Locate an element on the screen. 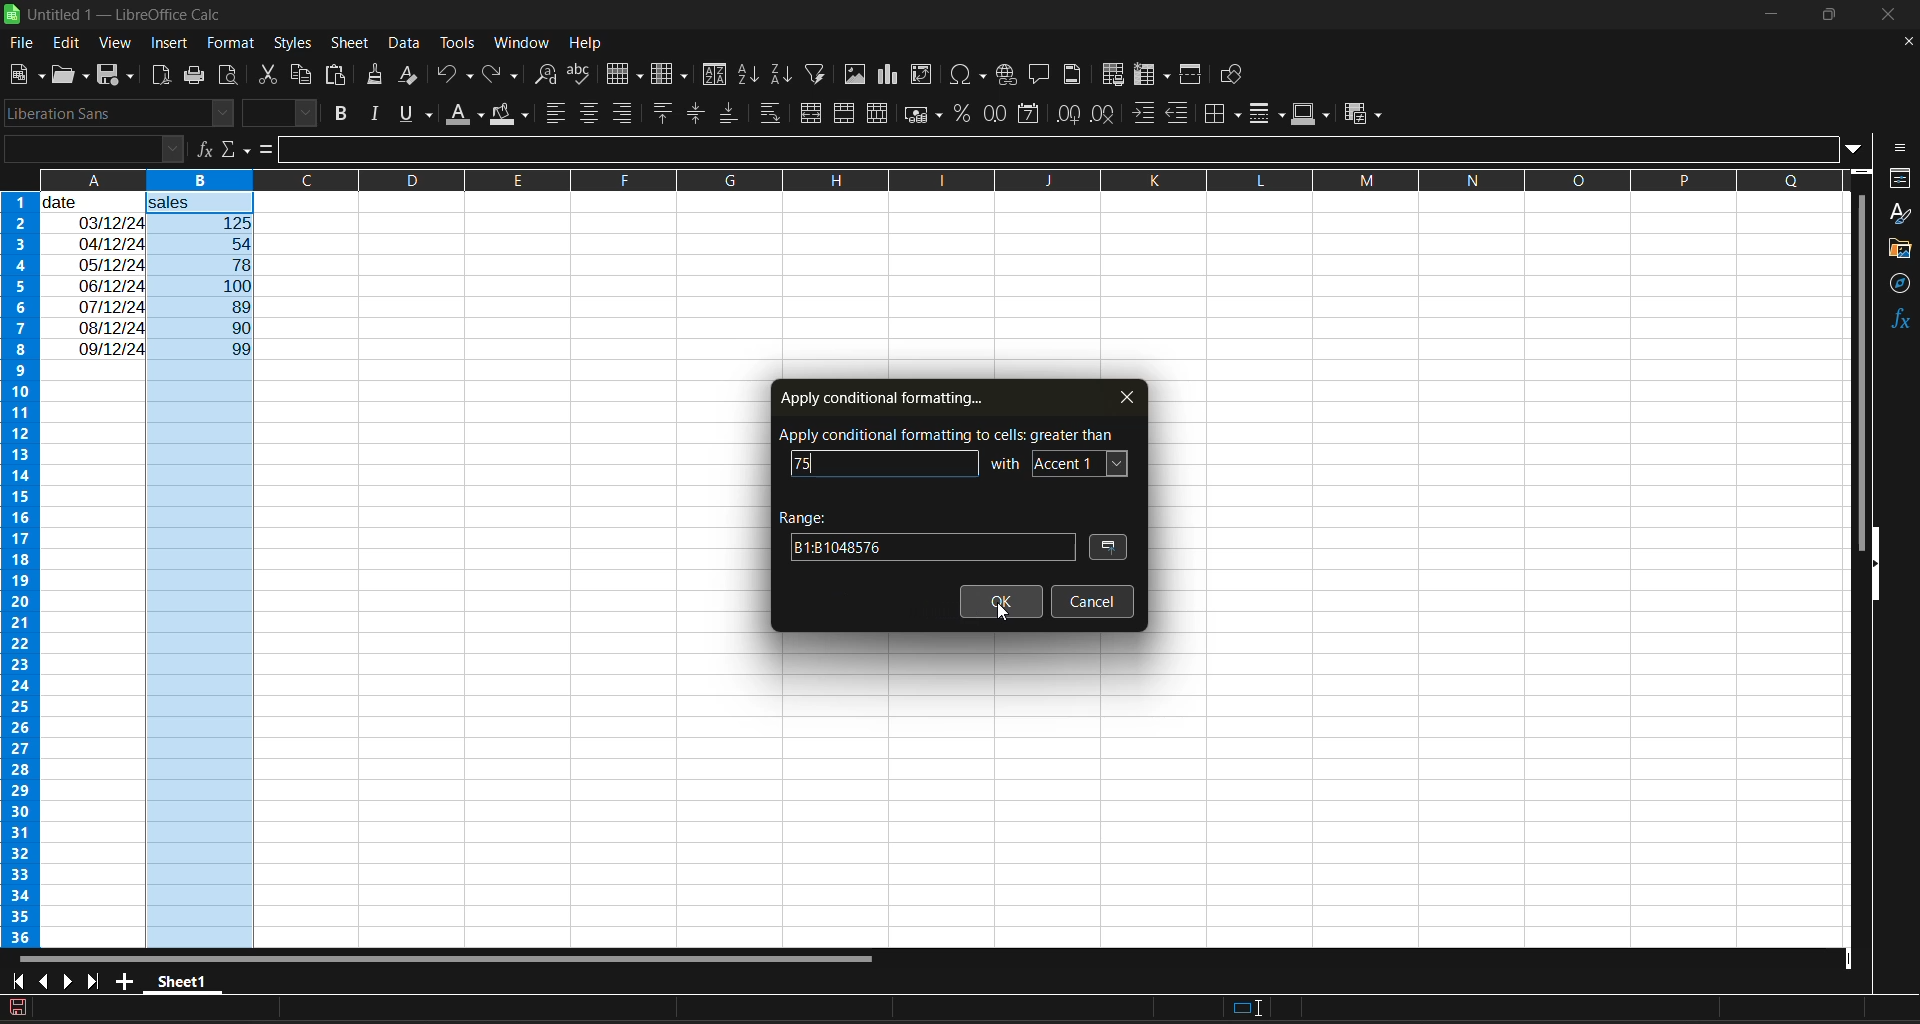 The height and width of the screenshot is (1024, 1920). formula is located at coordinates (1515, 1008).